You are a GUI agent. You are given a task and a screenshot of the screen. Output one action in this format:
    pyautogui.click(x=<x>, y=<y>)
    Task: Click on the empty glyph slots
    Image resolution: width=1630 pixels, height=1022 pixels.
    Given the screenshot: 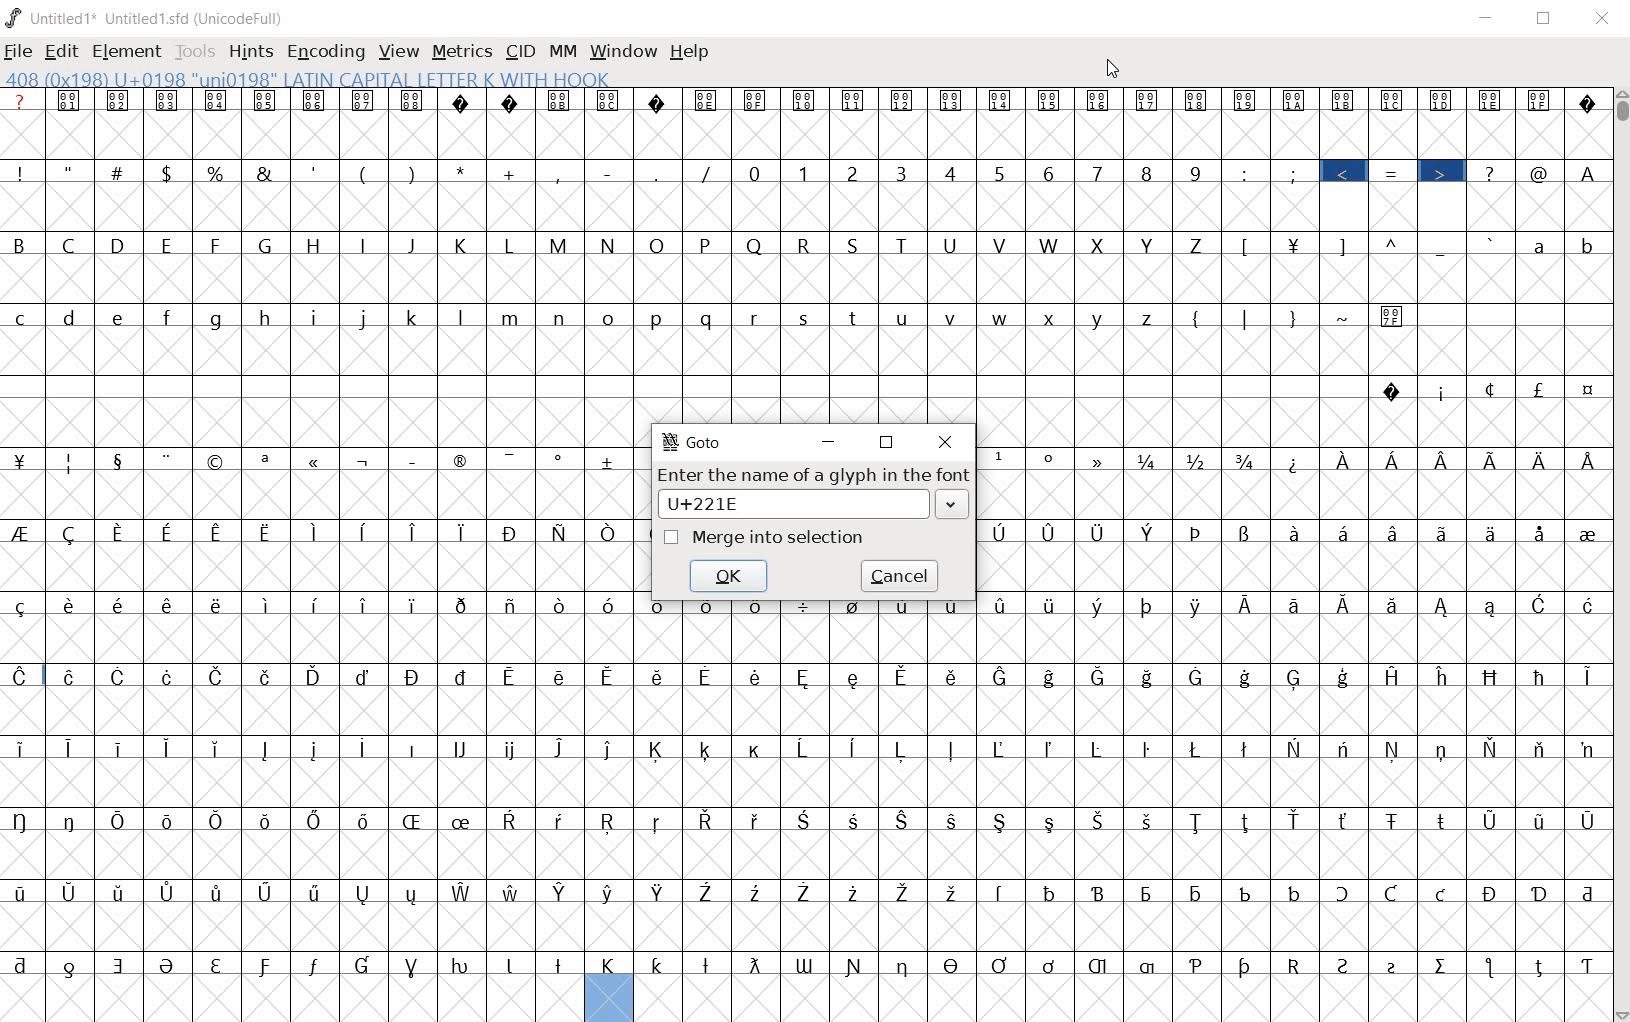 What is the action you would take?
    pyautogui.click(x=801, y=134)
    